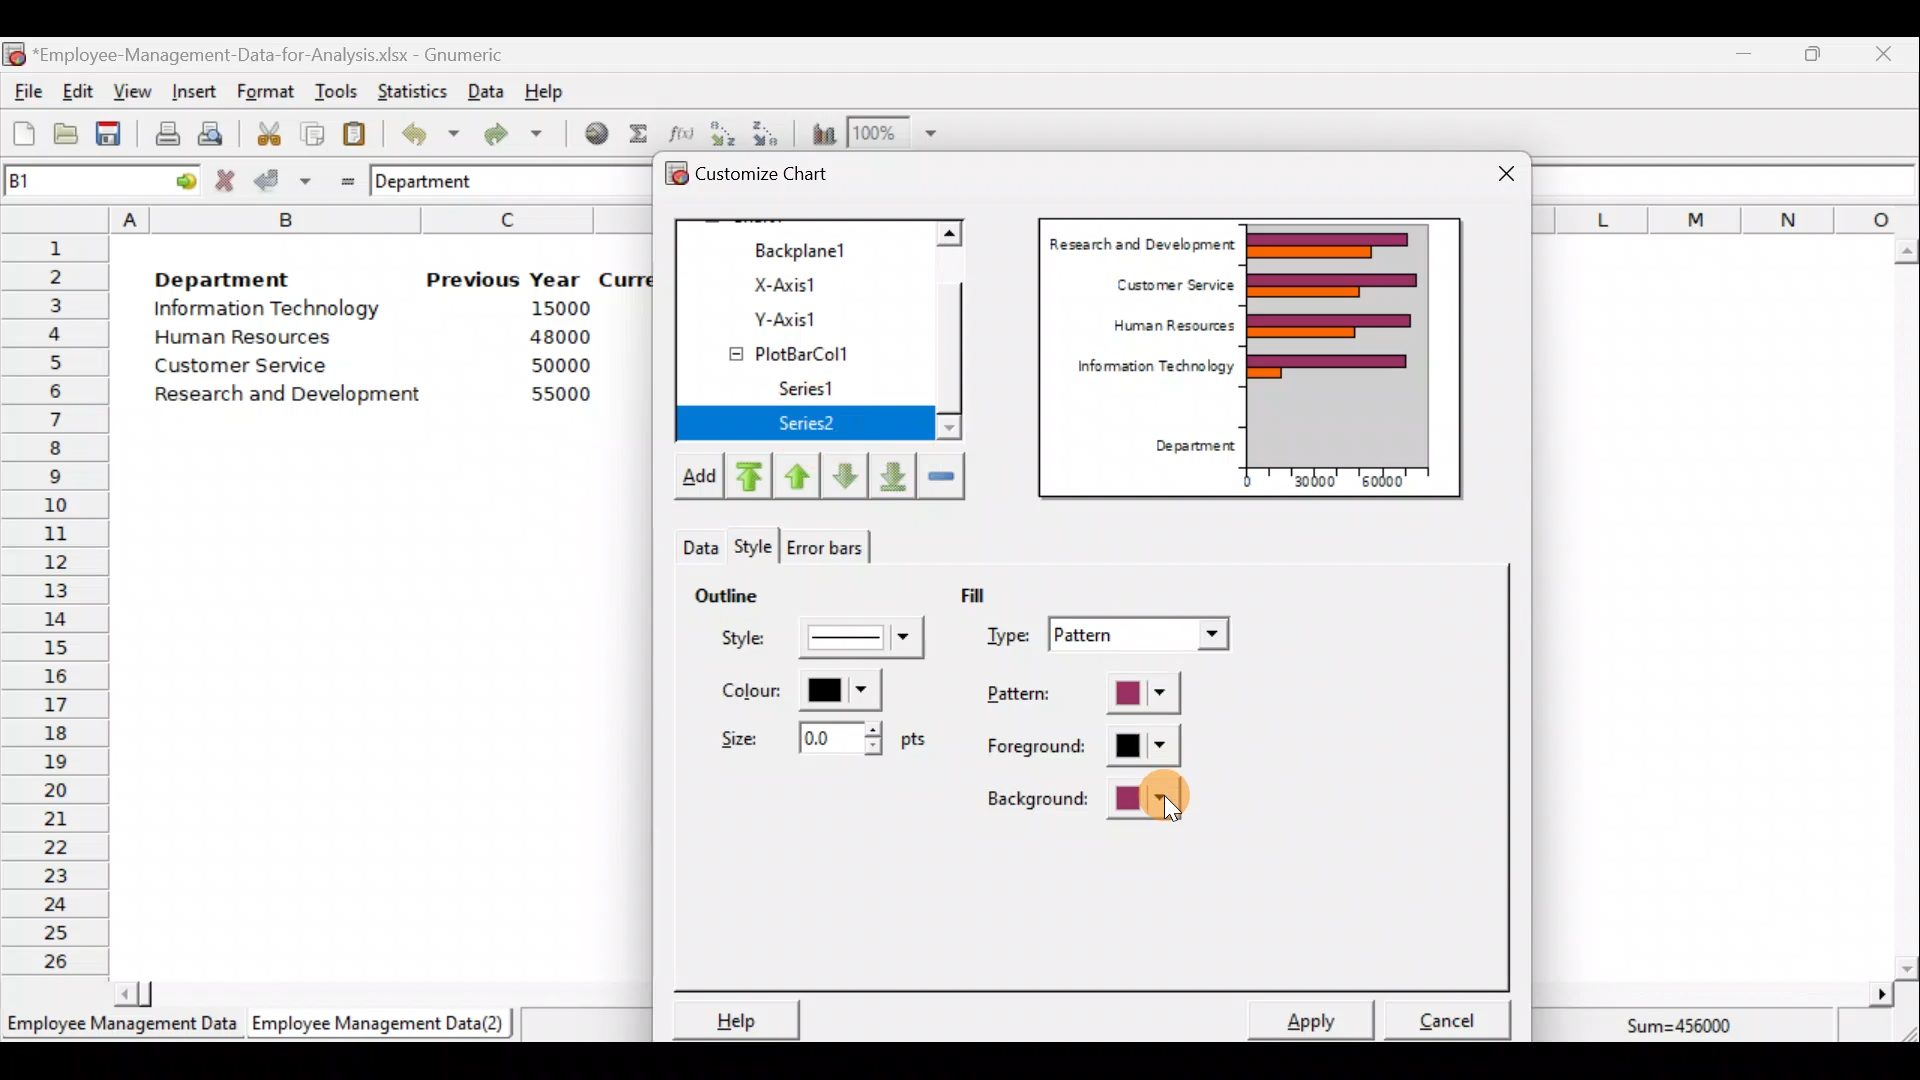  I want to click on Employee Management Data (2), so click(383, 1024).